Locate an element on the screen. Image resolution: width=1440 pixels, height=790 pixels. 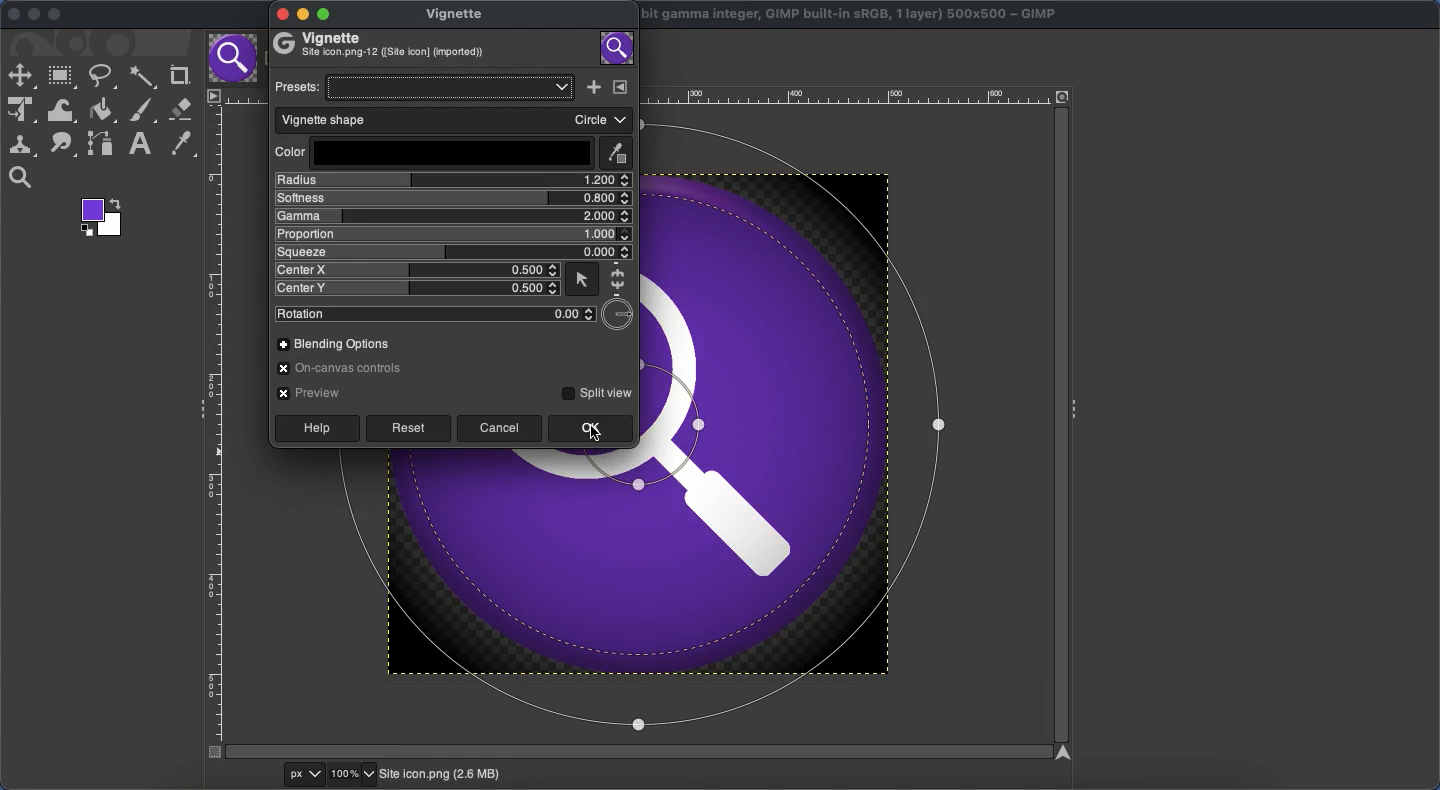
Color is located at coordinates (99, 217).